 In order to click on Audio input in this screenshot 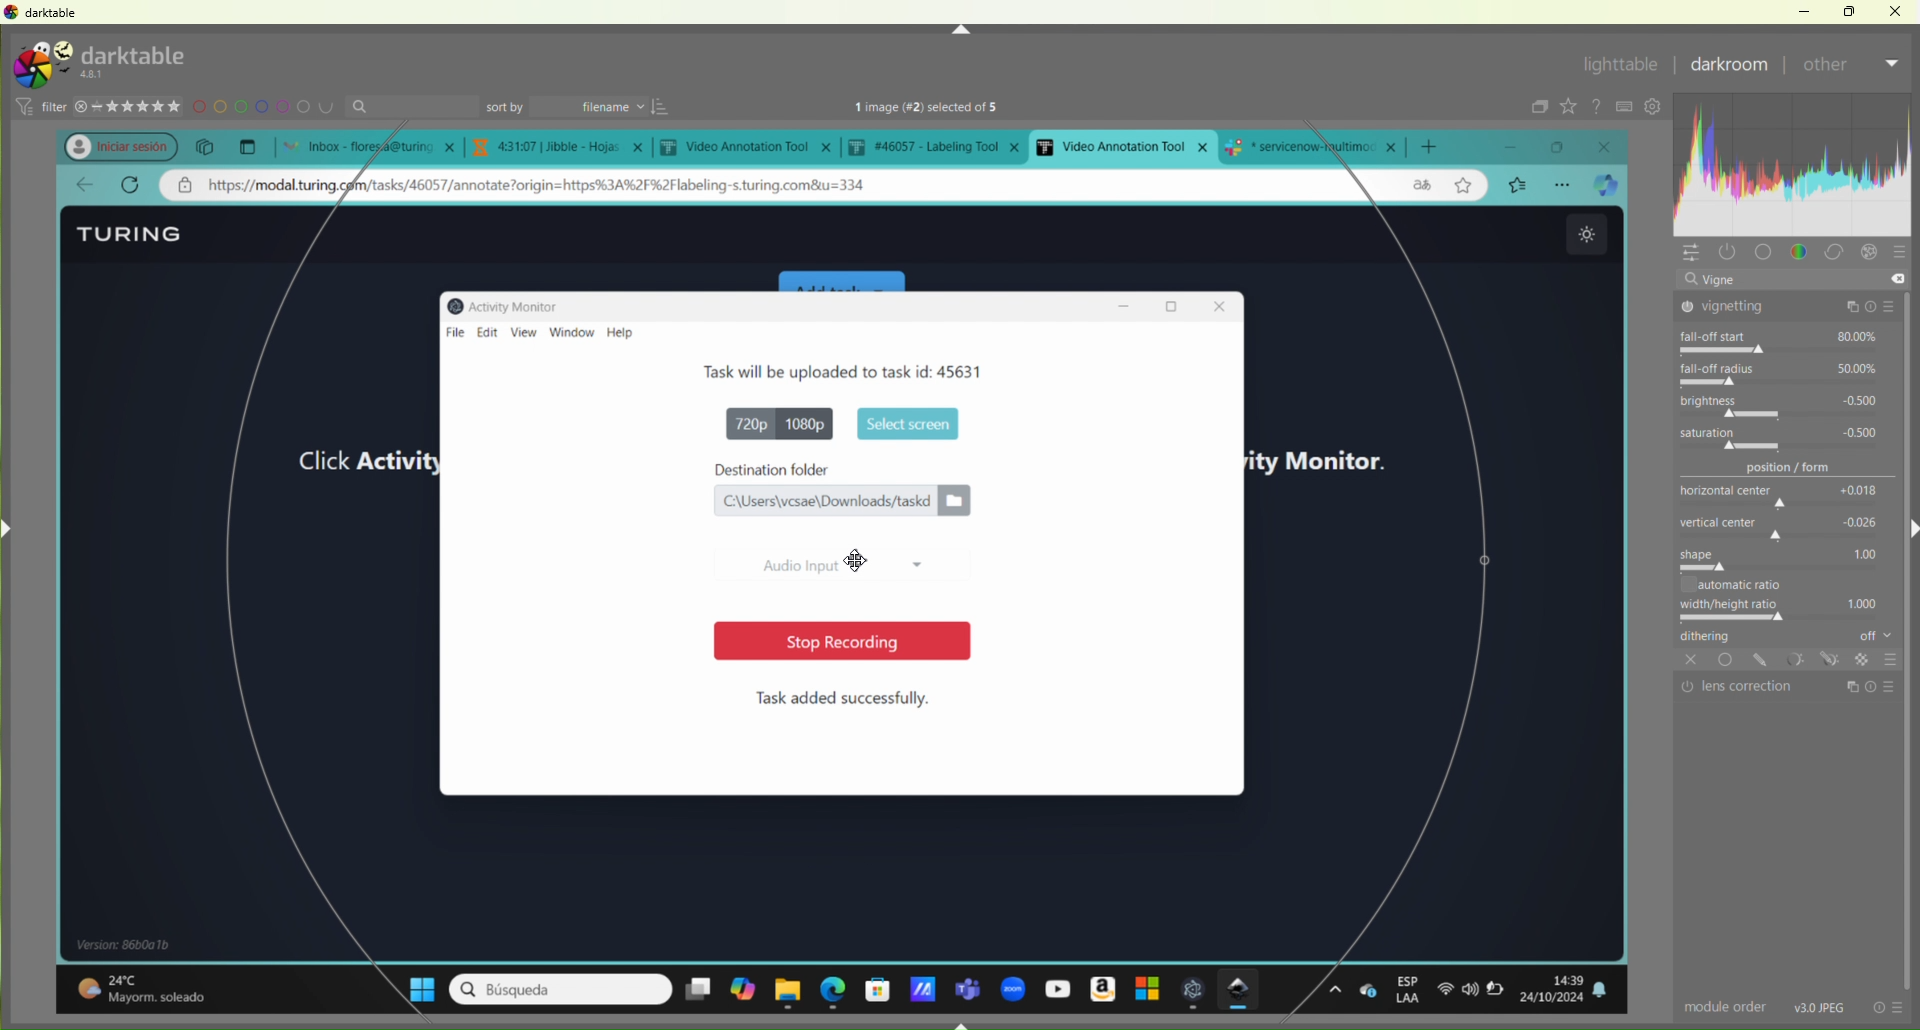, I will do `click(839, 561)`.